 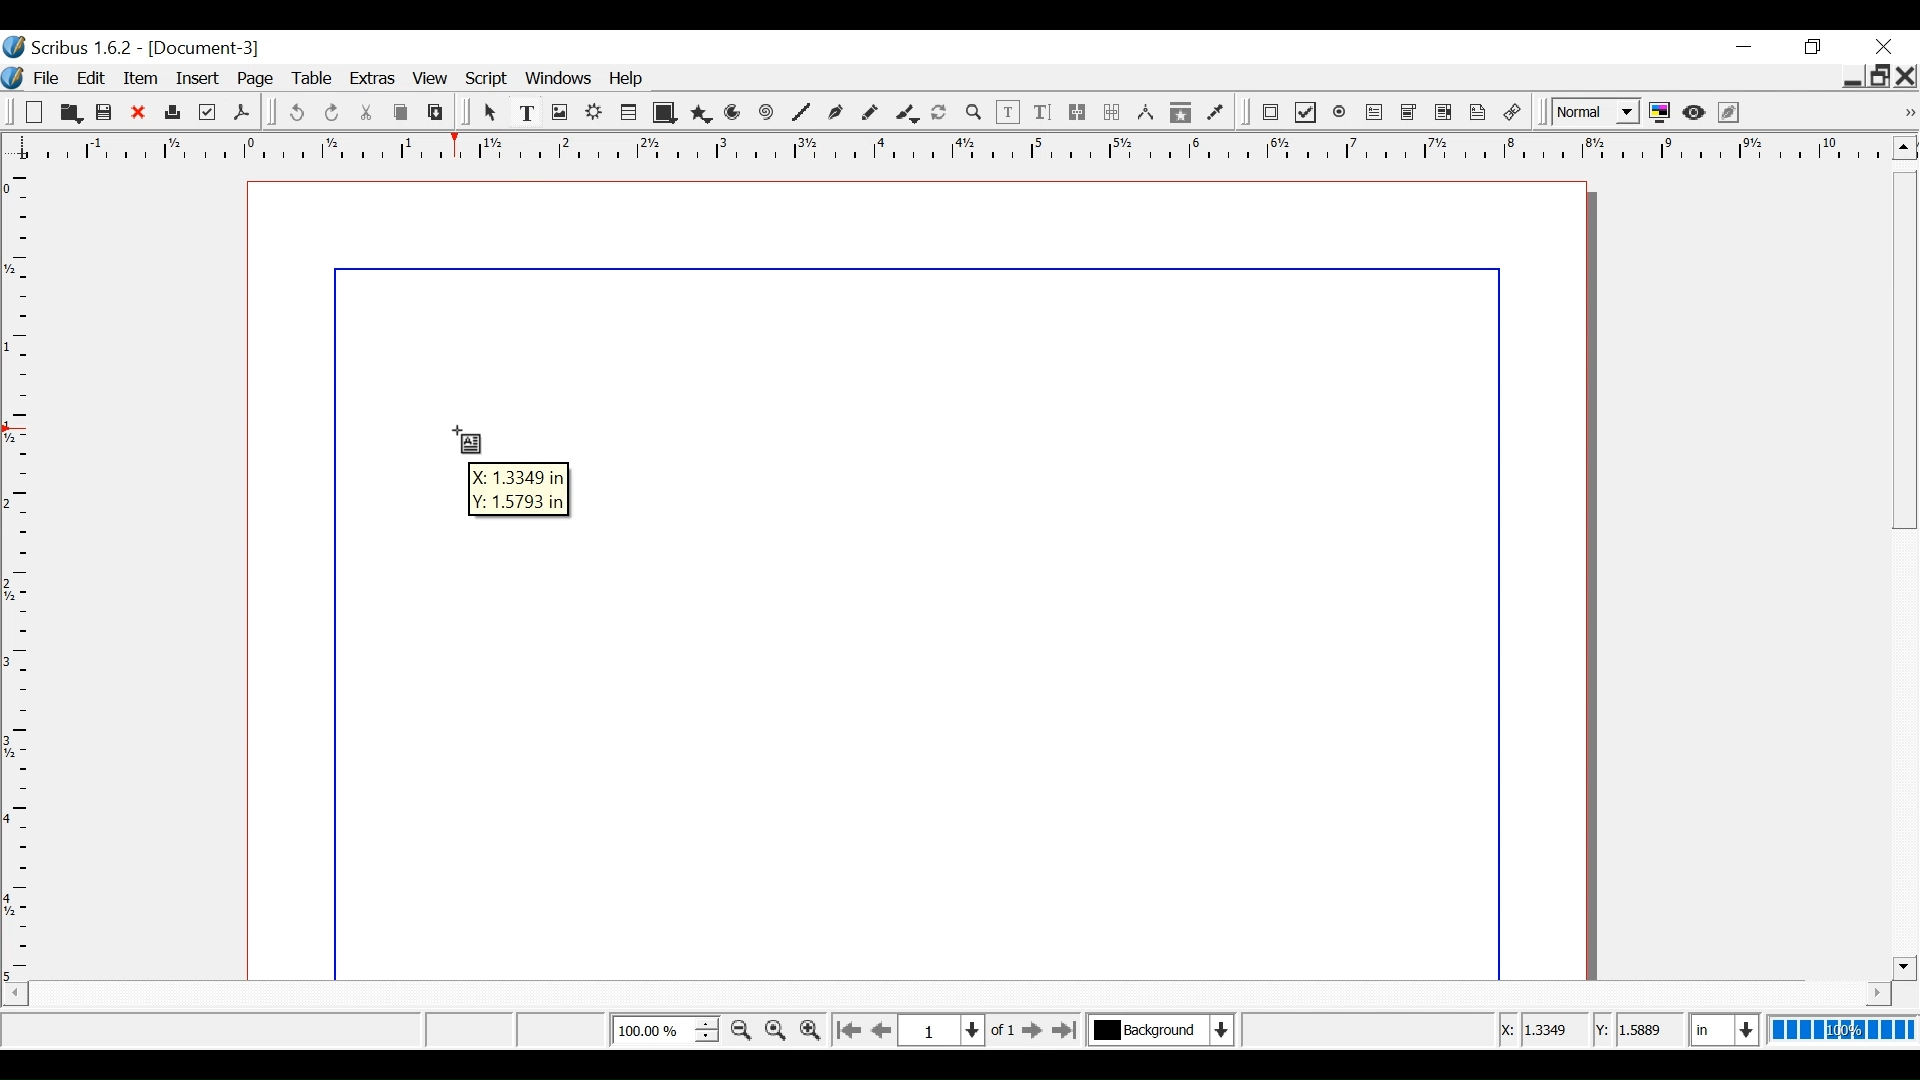 What do you see at coordinates (1540, 1029) in the screenshot?
I see `X Coordinates` at bounding box center [1540, 1029].